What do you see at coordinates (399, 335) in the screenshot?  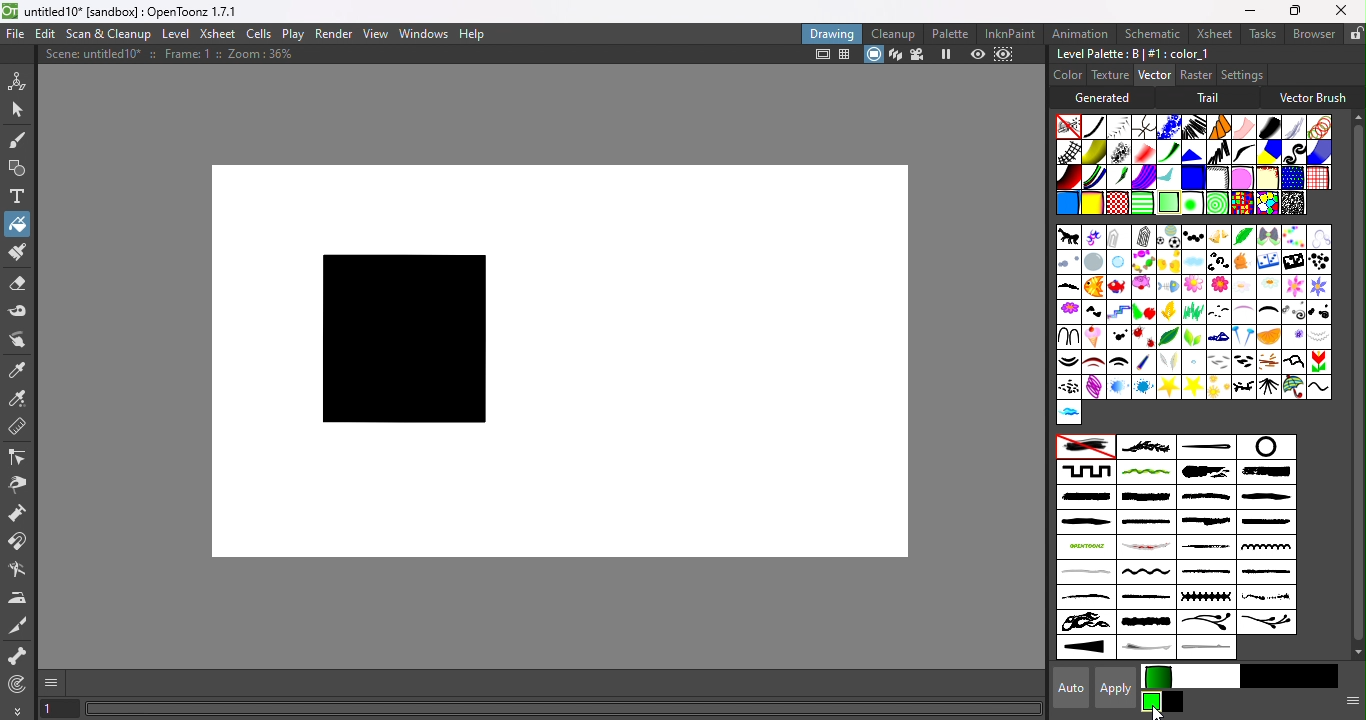 I see `black rectangle` at bounding box center [399, 335].